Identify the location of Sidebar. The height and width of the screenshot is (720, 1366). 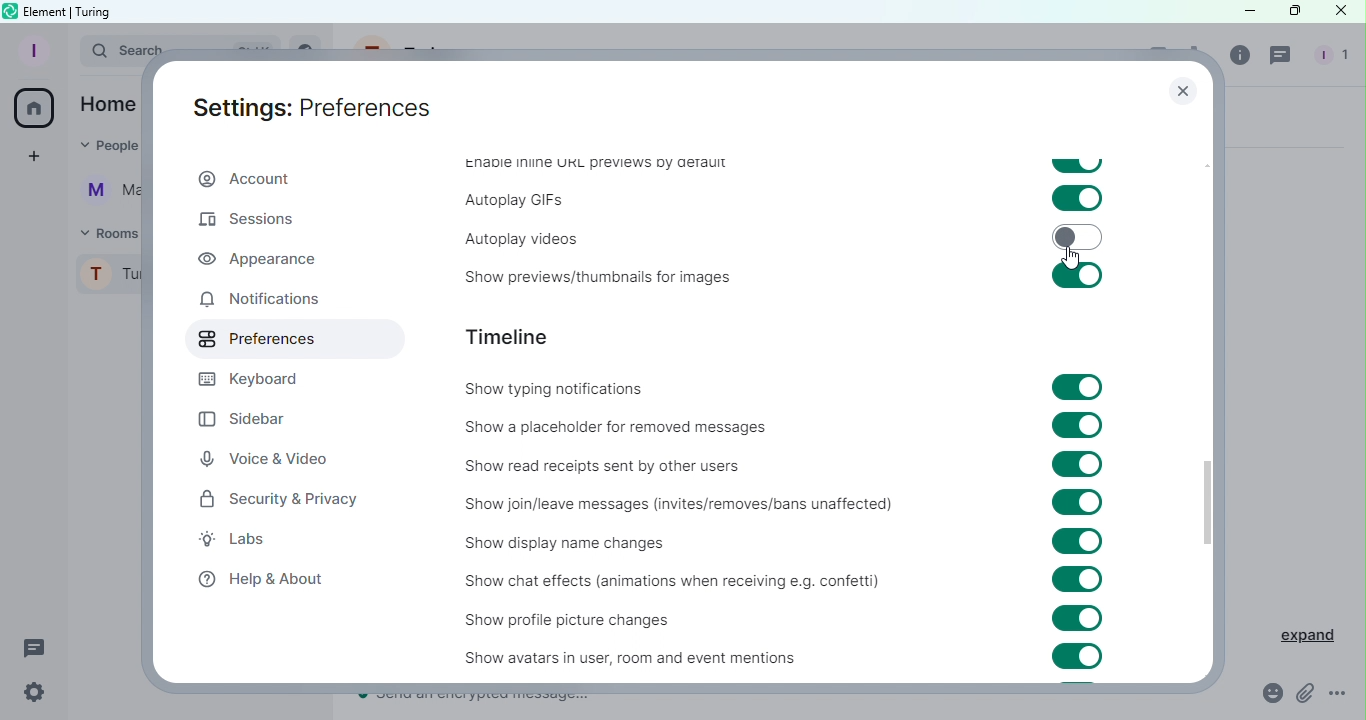
(257, 414).